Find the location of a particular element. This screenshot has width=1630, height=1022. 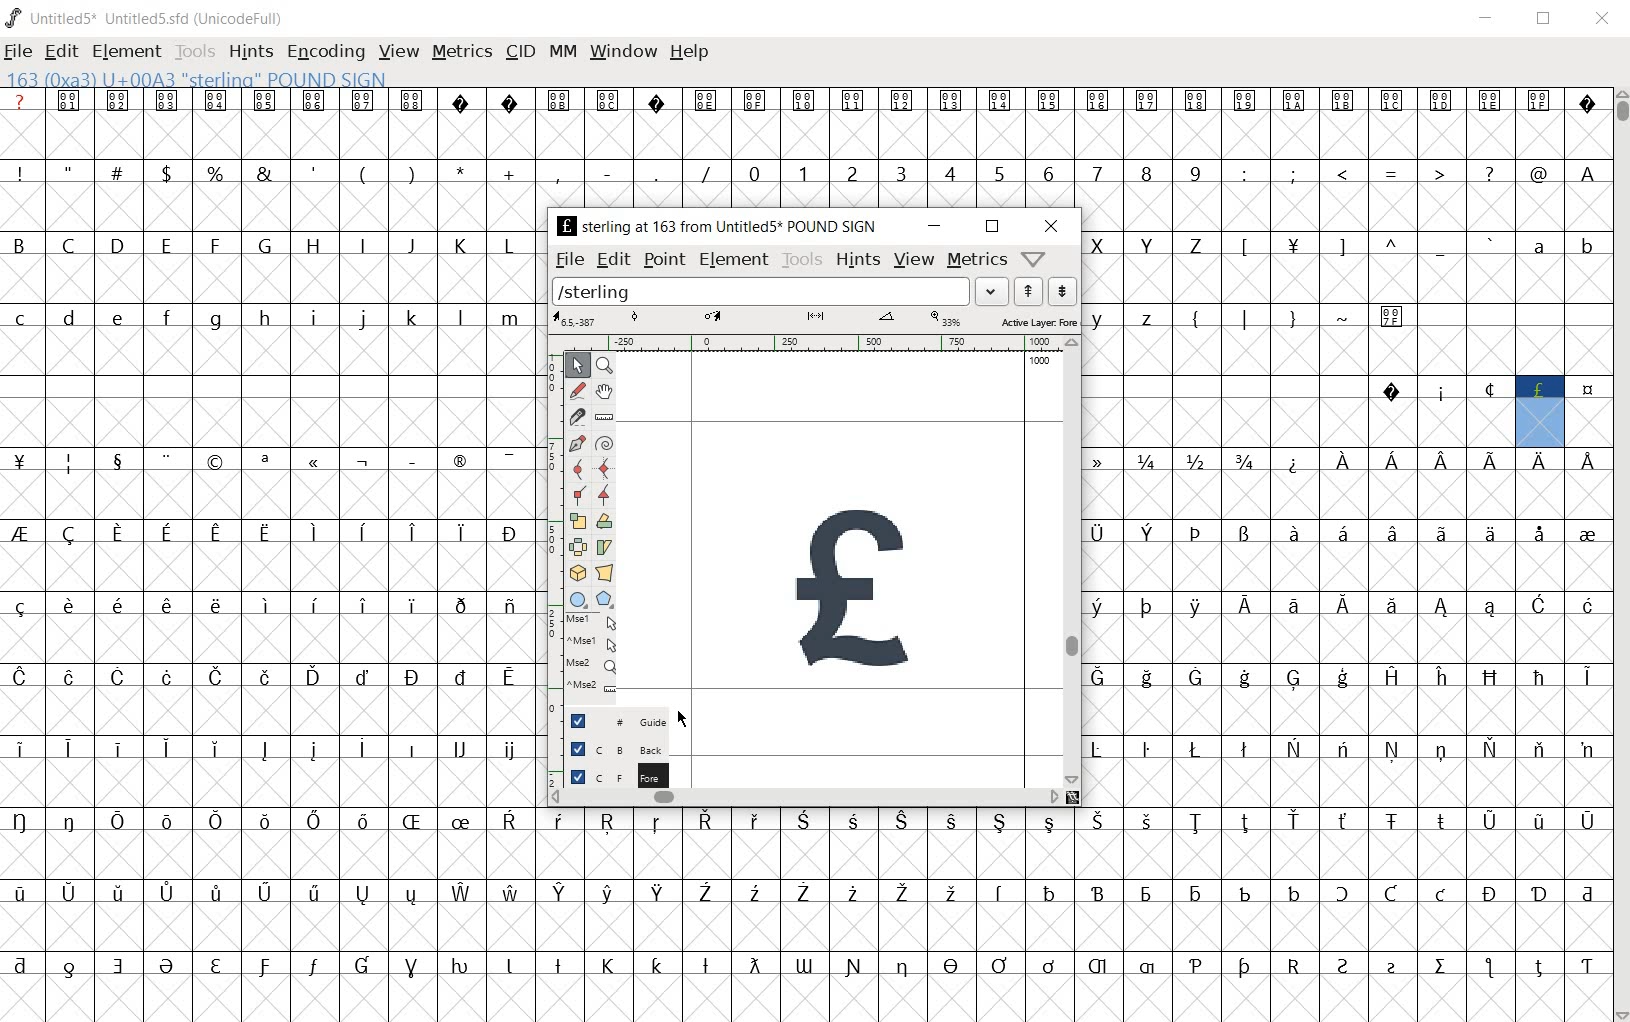

Symbol is located at coordinates (1100, 101).